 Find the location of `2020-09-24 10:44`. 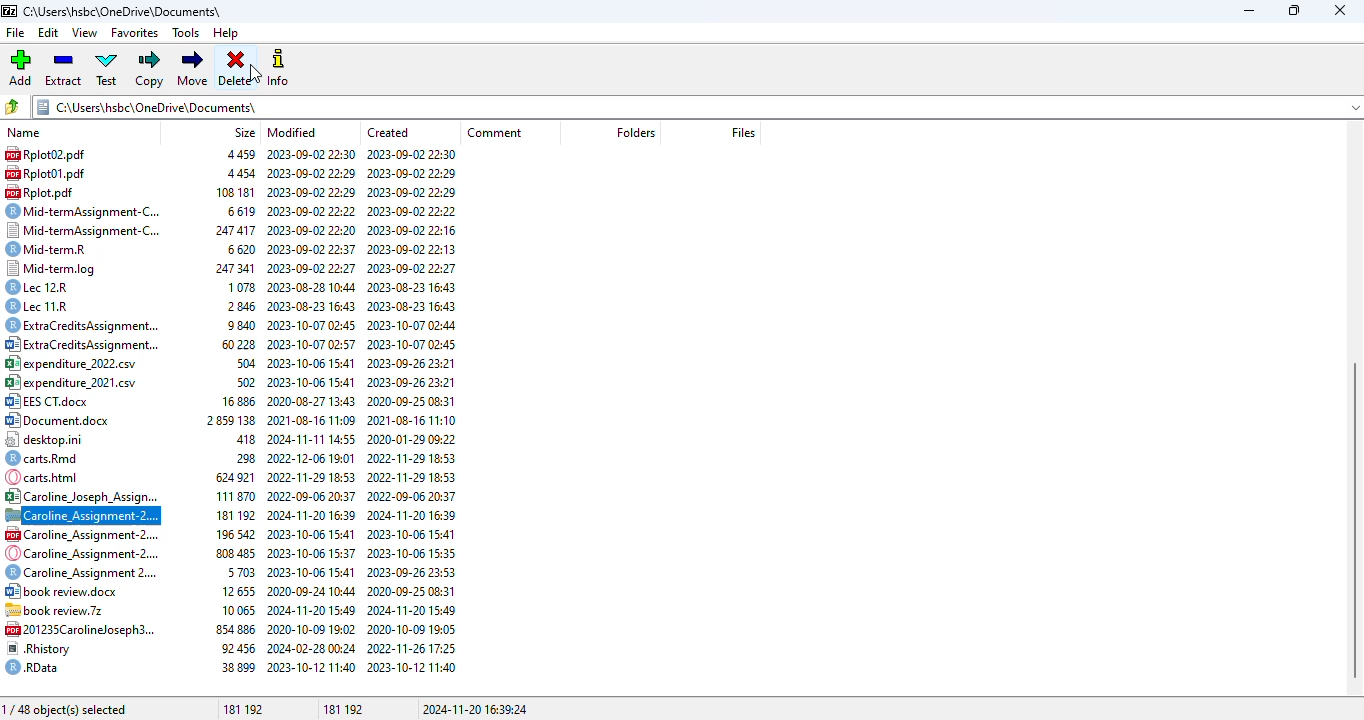

2020-09-24 10:44 is located at coordinates (309, 590).